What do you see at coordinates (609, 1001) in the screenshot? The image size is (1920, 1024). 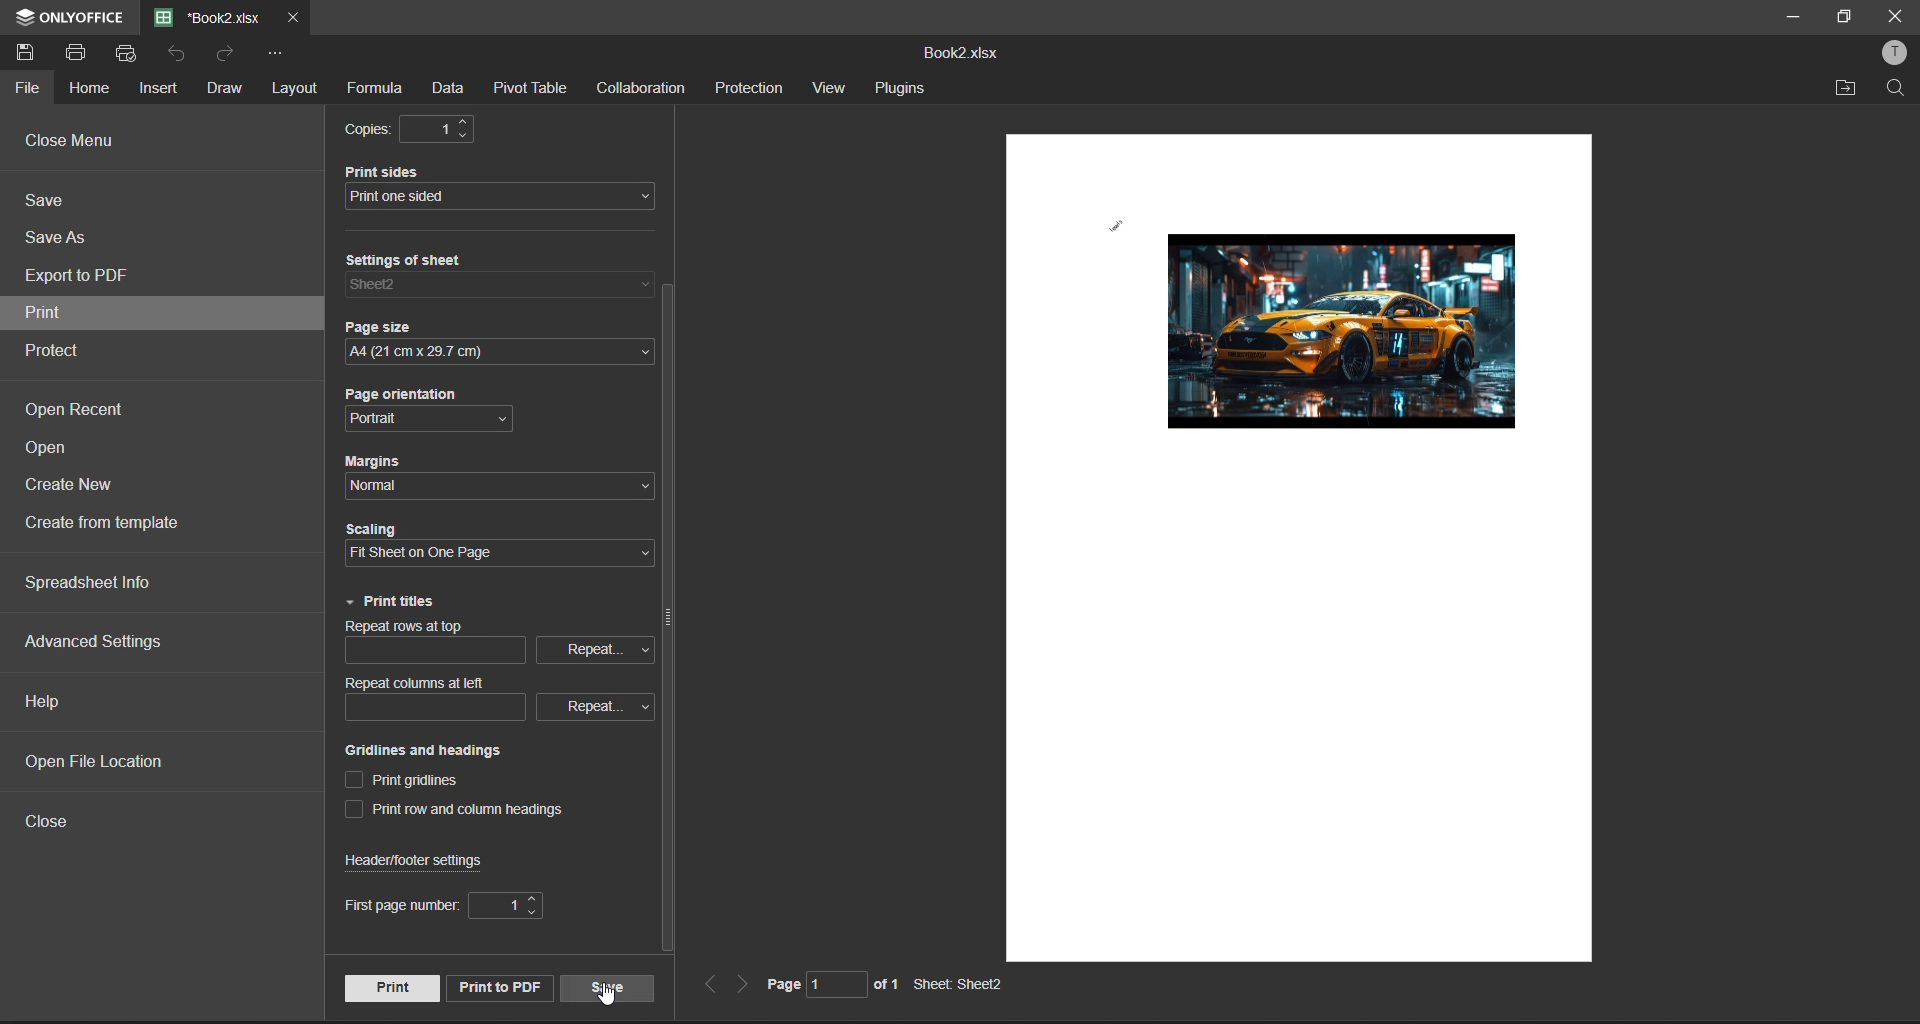 I see `cursor` at bounding box center [609, 1001].